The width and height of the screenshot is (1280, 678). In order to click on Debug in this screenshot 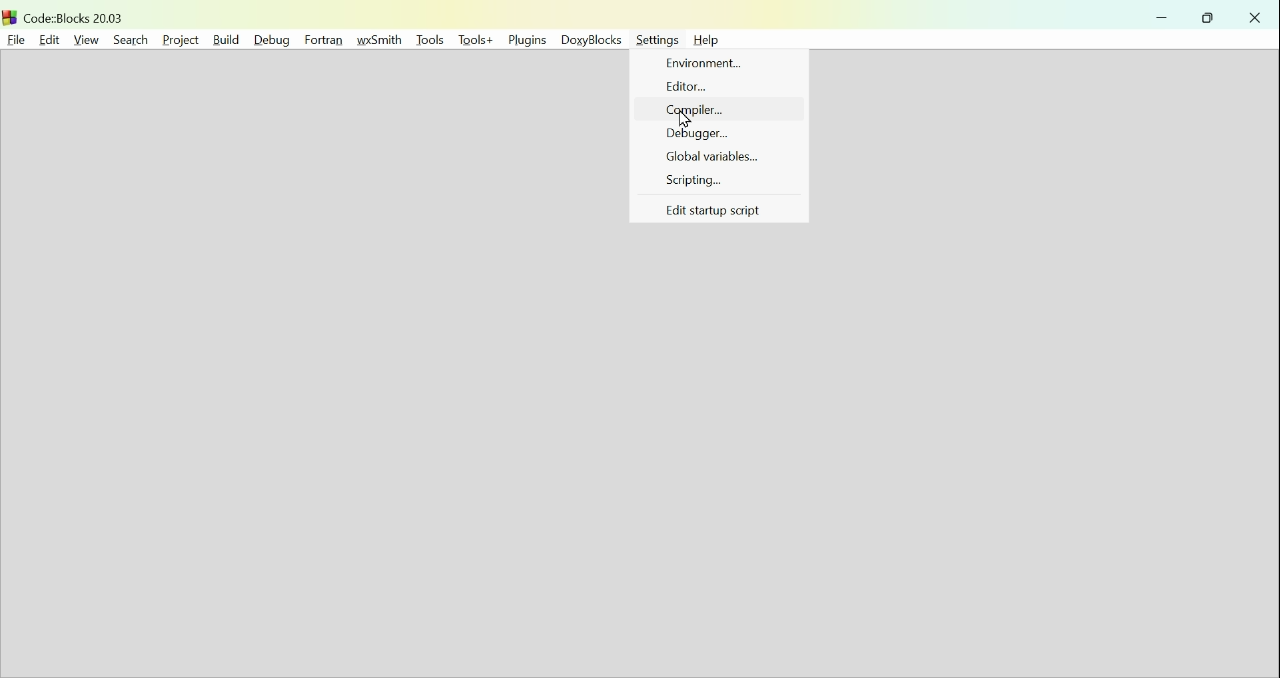, I will do `click(269, 38)`.